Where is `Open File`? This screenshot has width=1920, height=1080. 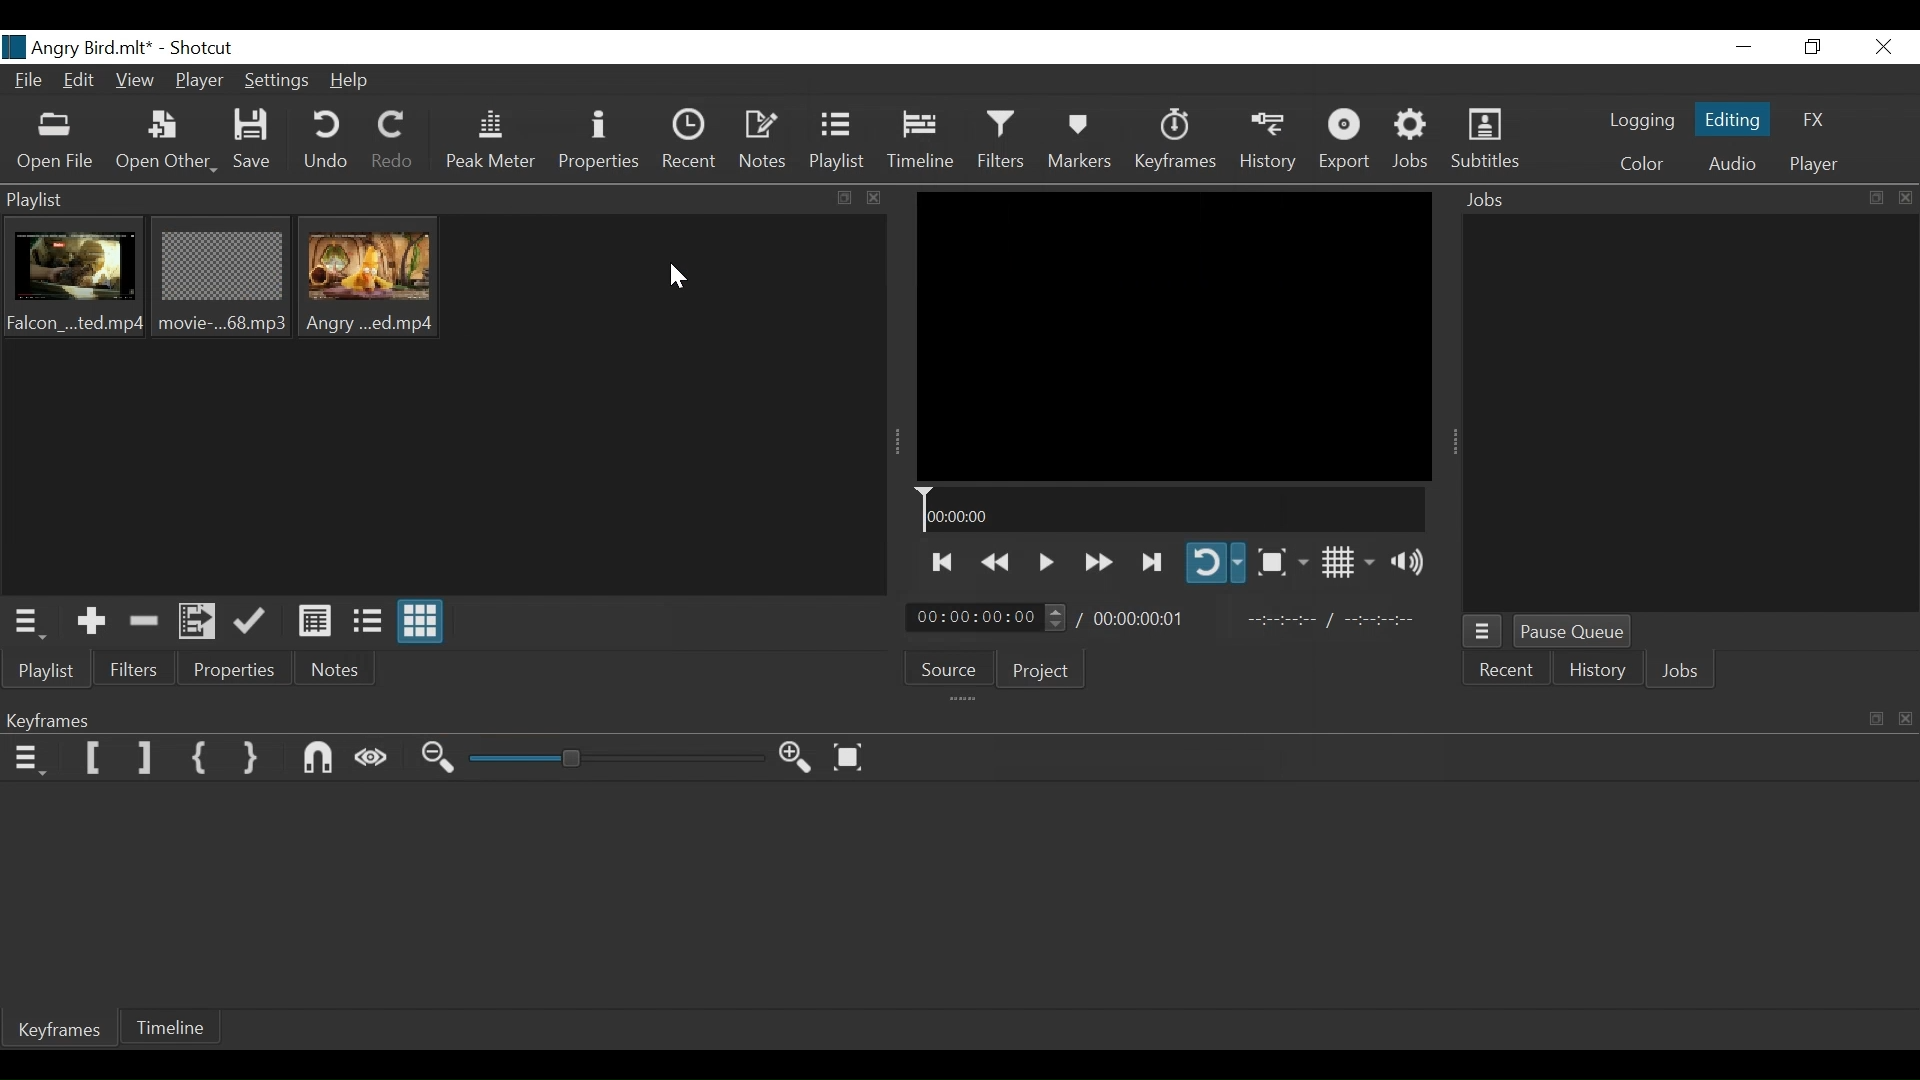 Open File is located at coordinates (57, 142).